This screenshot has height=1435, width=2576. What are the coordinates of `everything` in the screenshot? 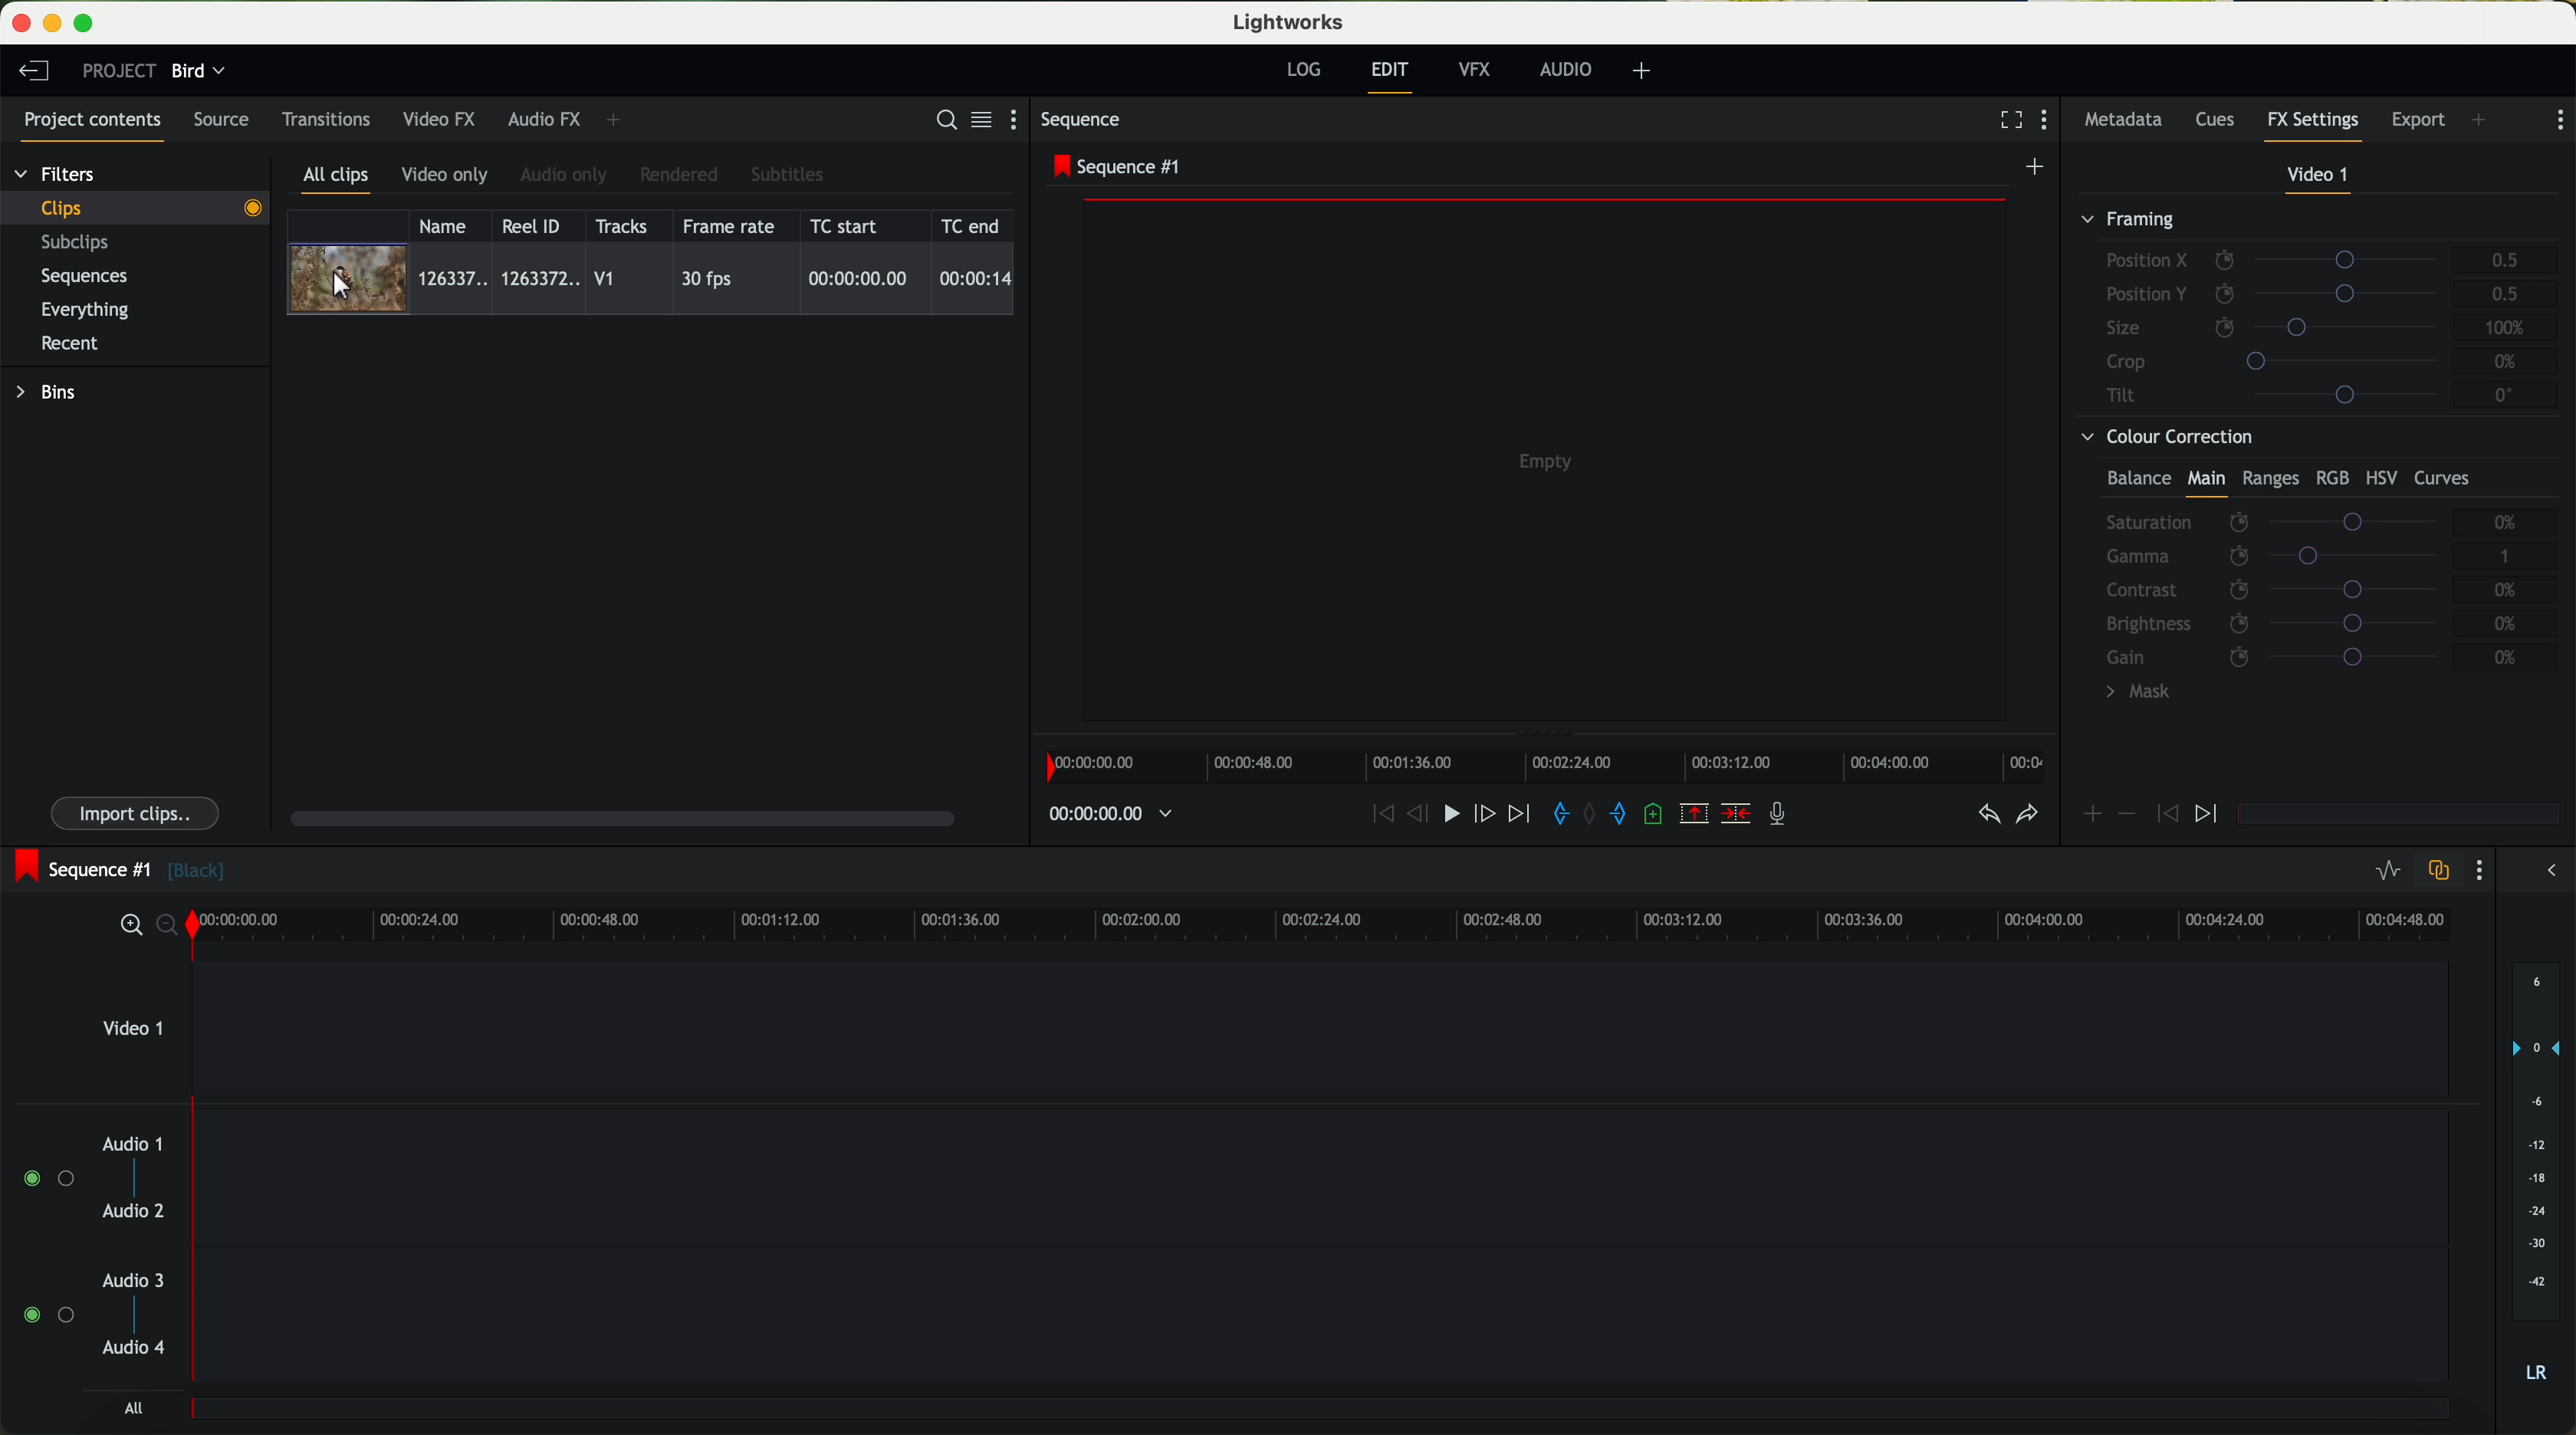 It's located at (86, 310).